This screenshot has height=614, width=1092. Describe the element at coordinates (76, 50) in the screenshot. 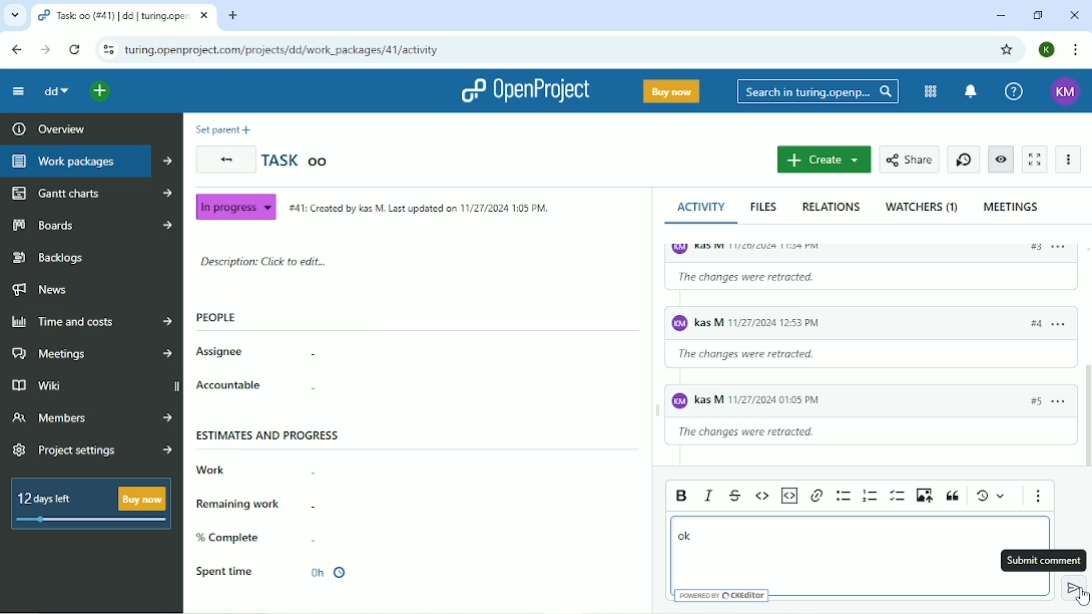

I see `Reload this page` at that location.